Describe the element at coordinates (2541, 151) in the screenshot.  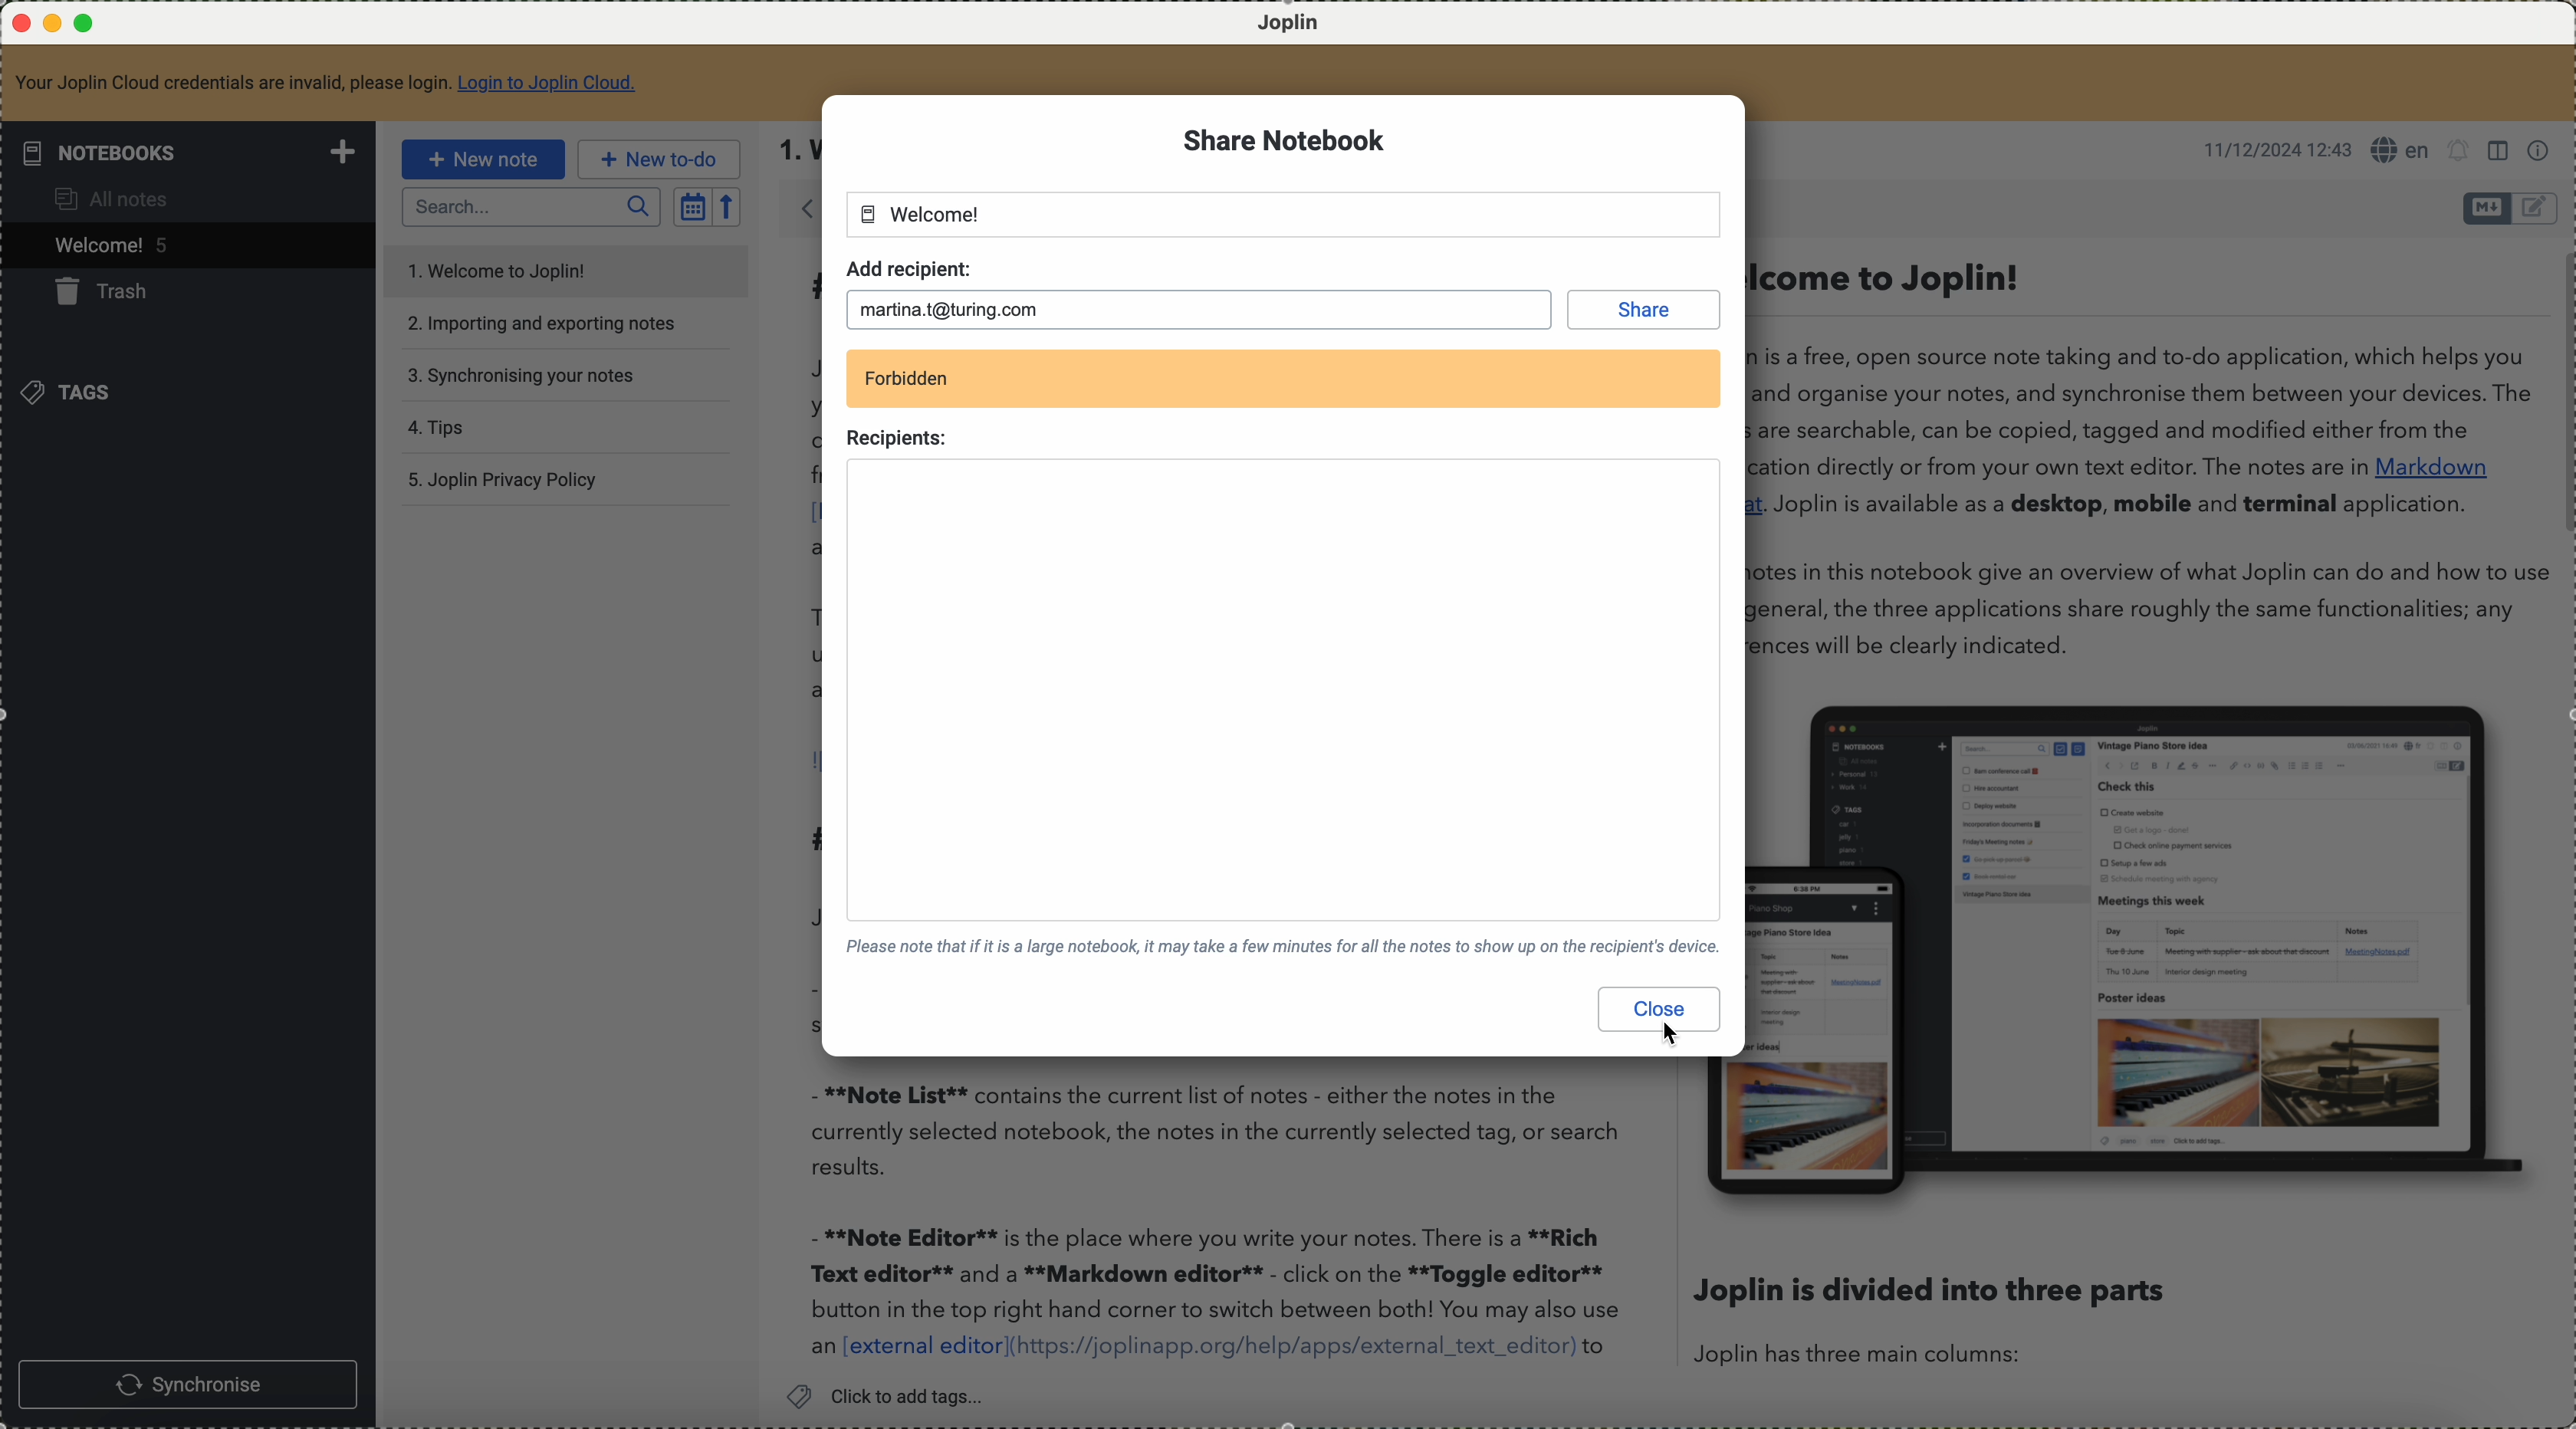
I see `note properties` at that location.